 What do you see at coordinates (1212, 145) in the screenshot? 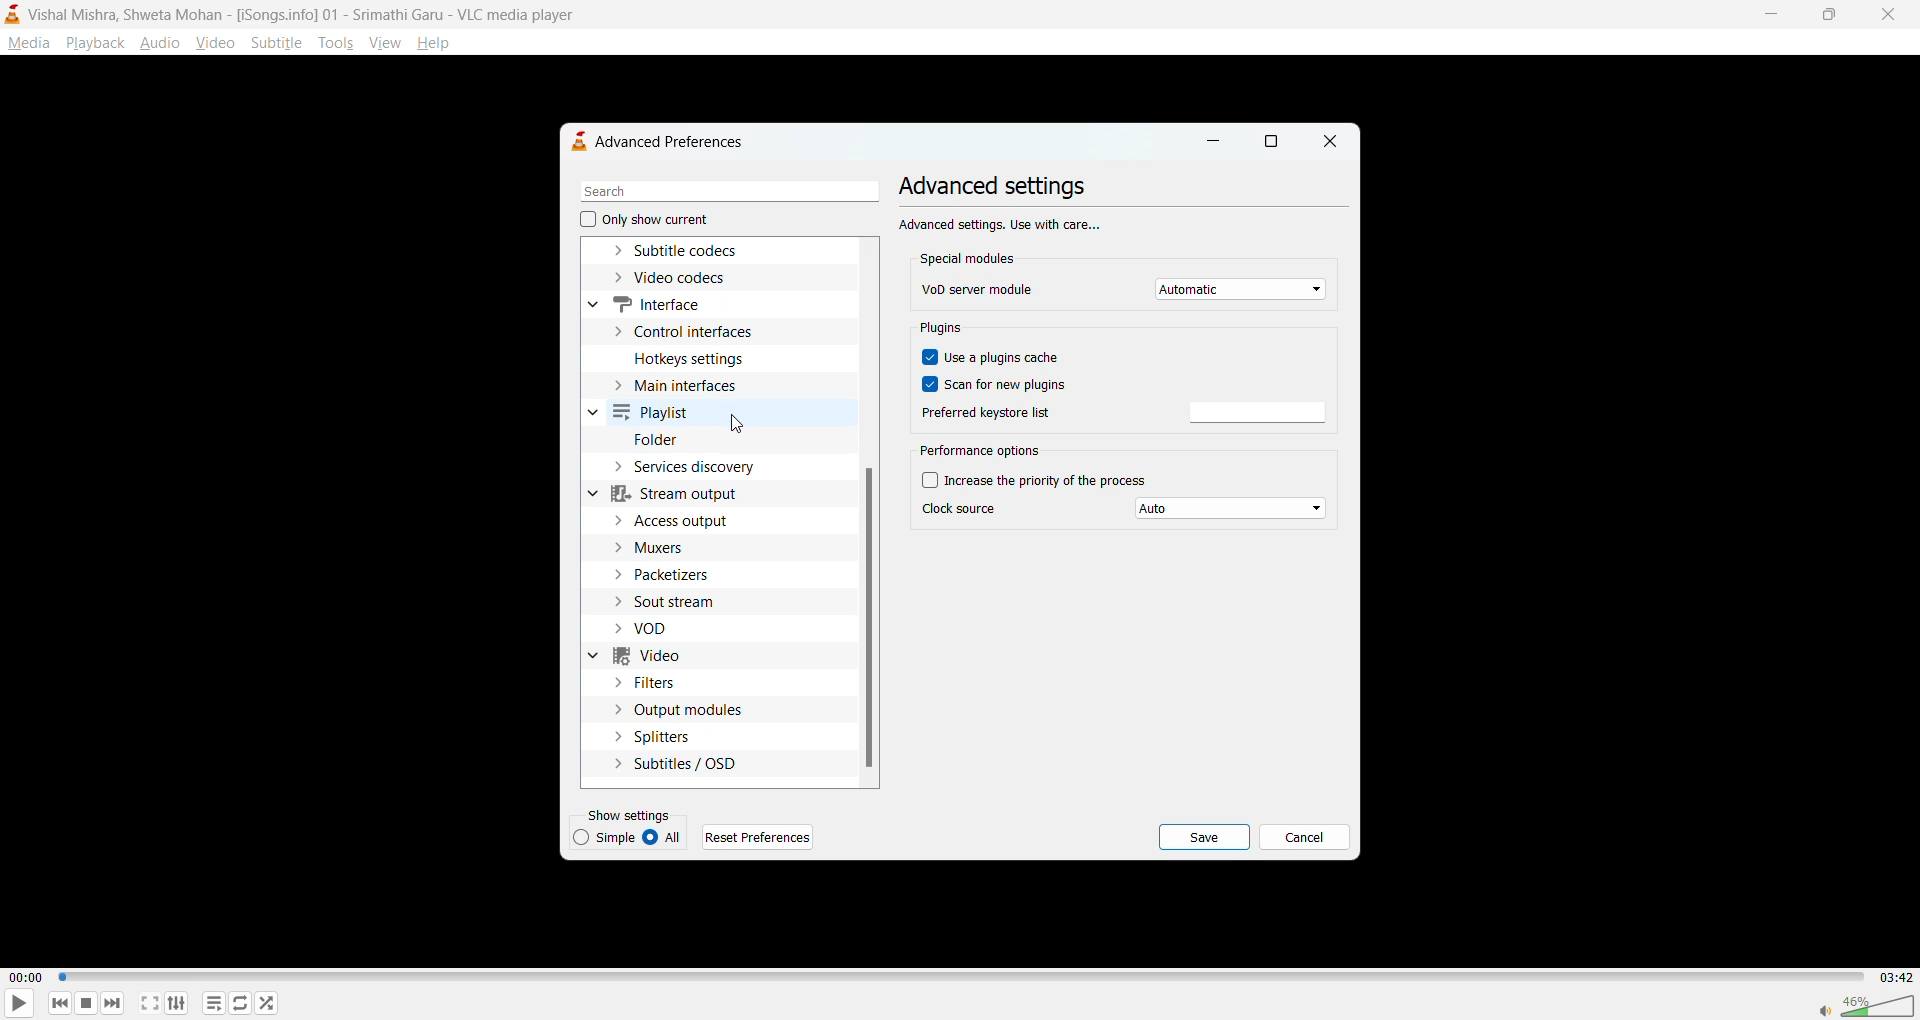
I see `minimize` at bounding box center [1212, 145].